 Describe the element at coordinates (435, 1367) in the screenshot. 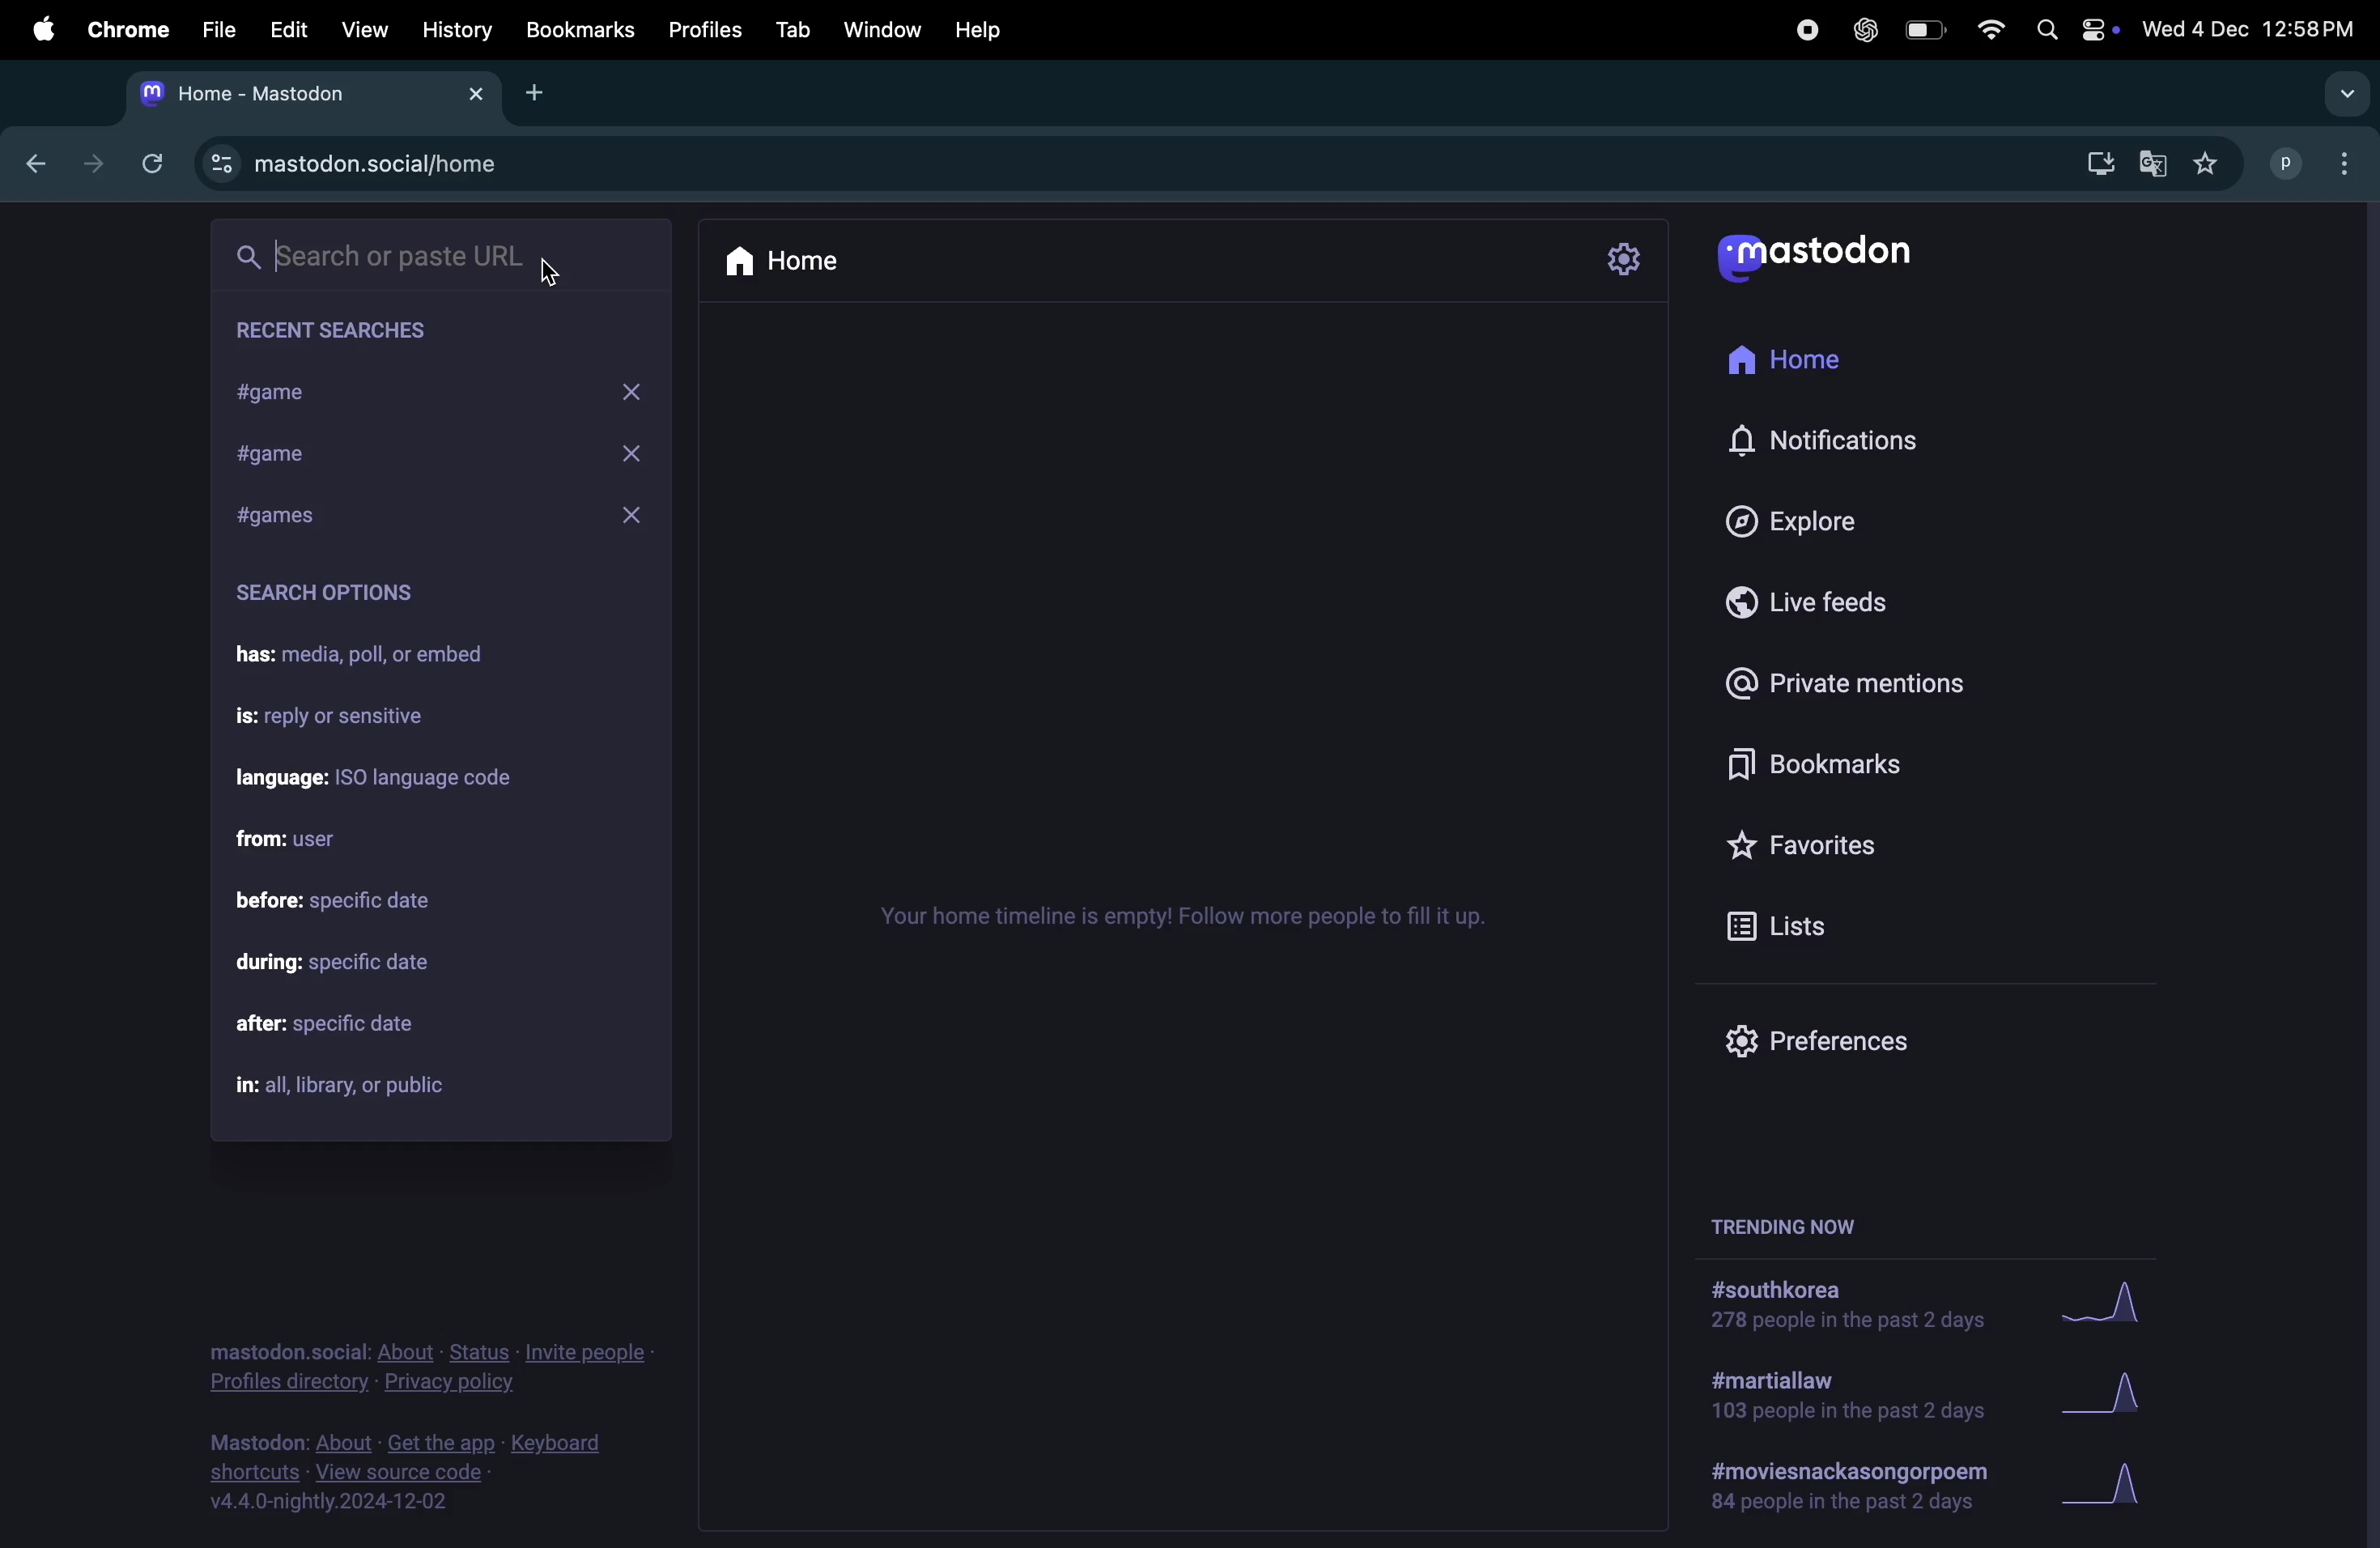

I see `privacy and policy` at that location.